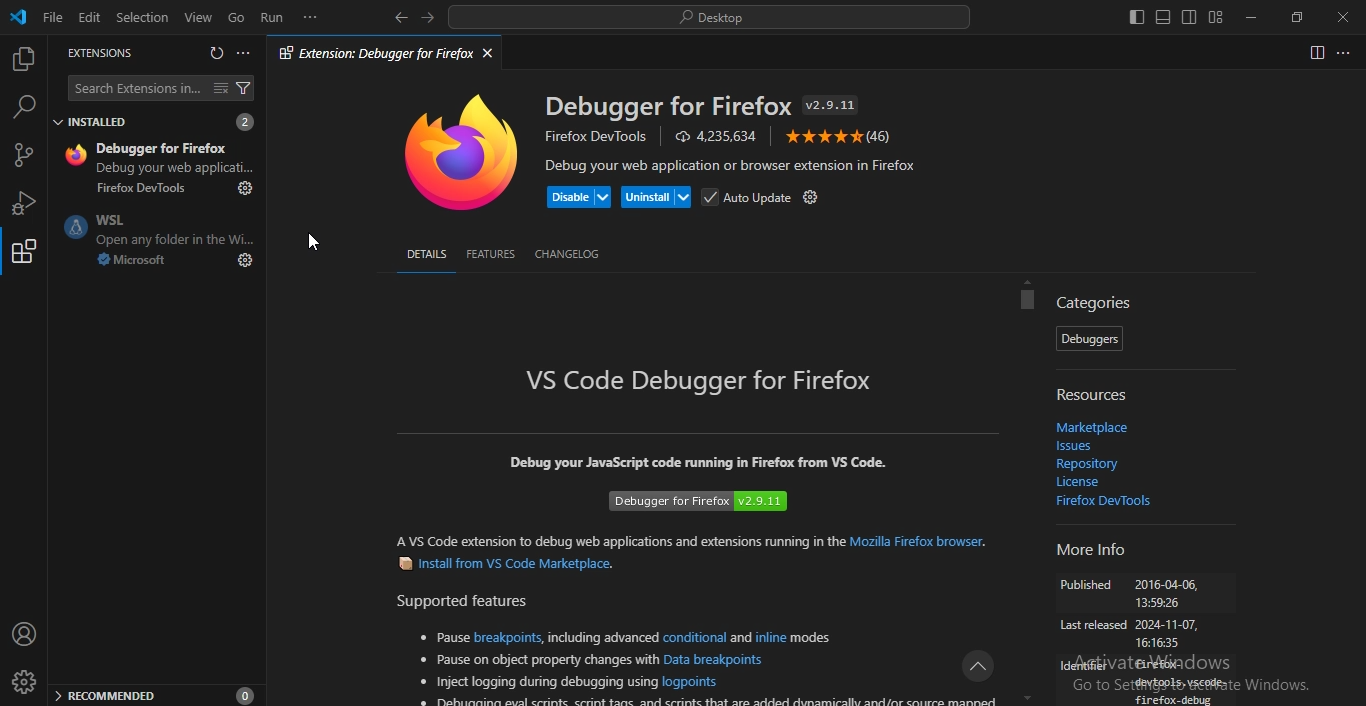 This screenshot has height=706, width=1366. I want to click on Debug your web application or browser extension in Firefox, so click(734, 166).